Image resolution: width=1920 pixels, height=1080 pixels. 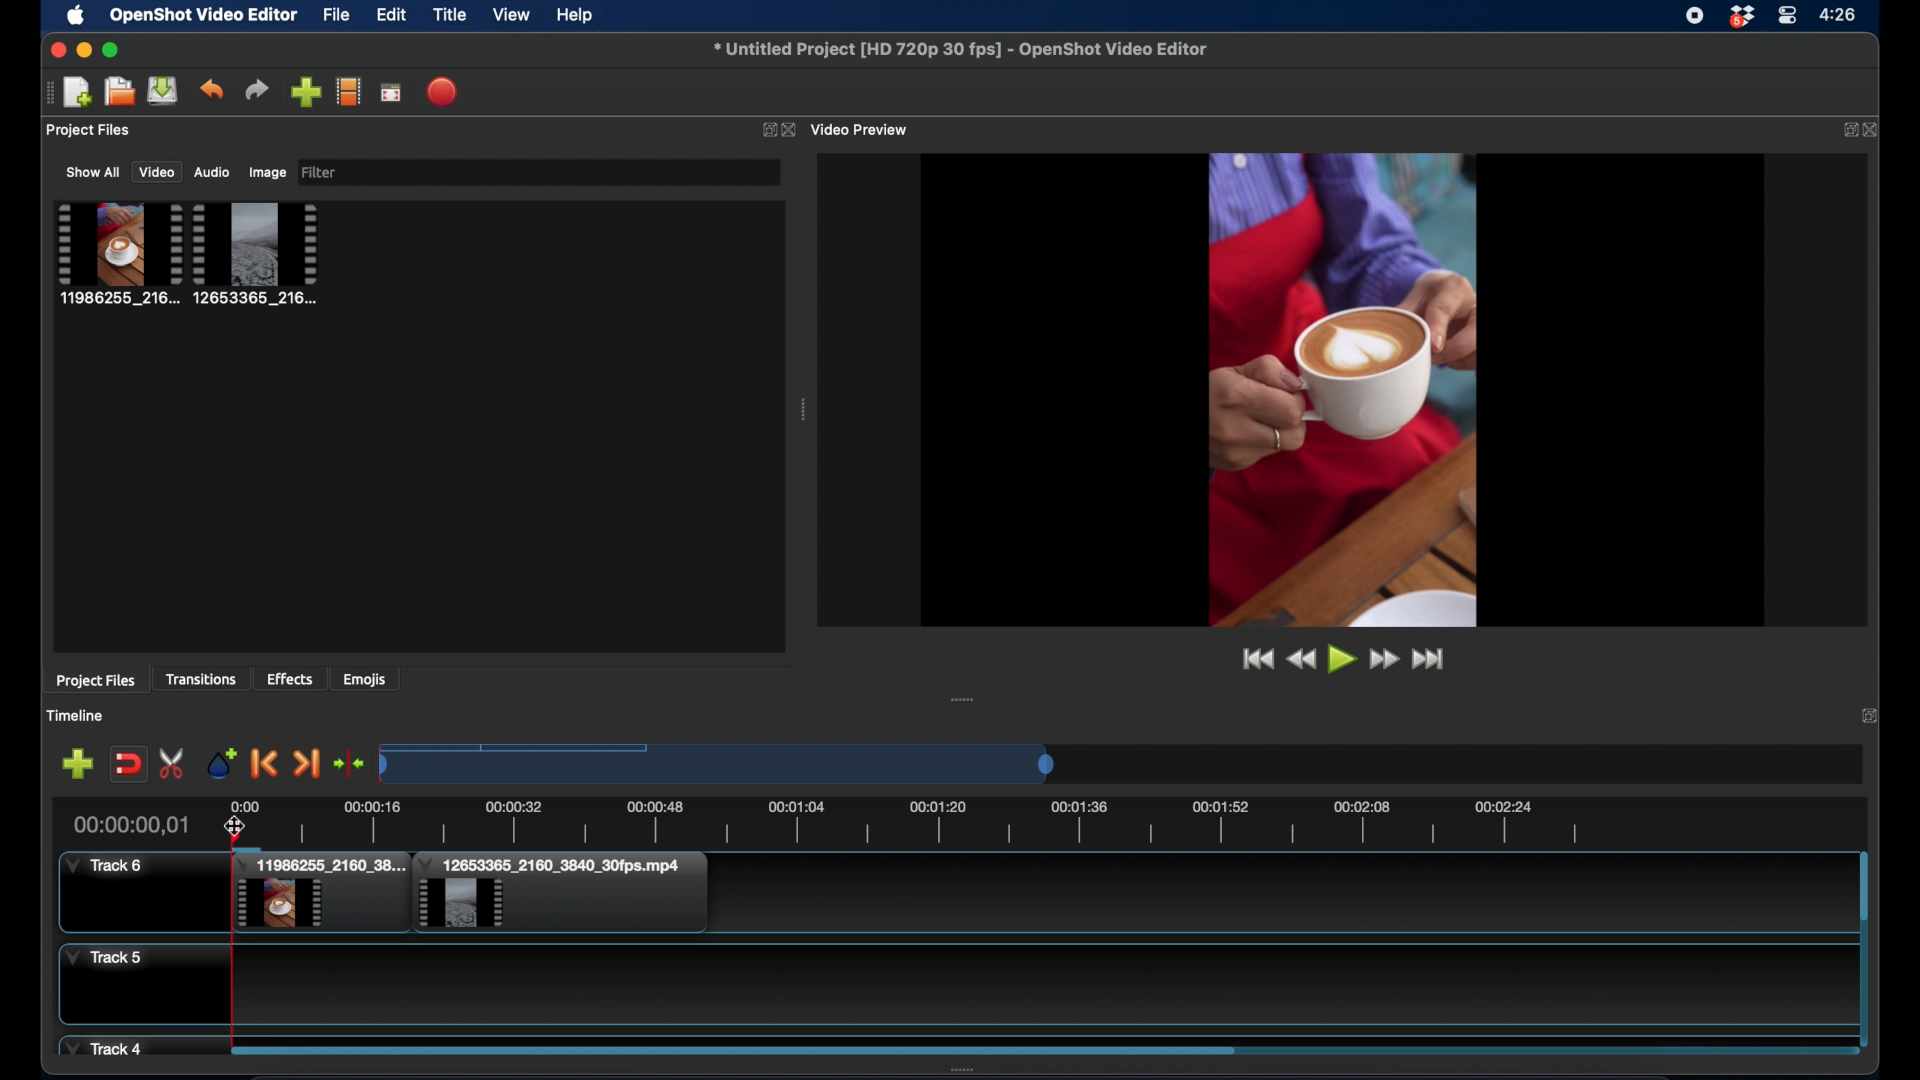 What do you see at coordinates (964, 699) in the screenshot?
I see `drag handle` at bounding box center [964, 699].